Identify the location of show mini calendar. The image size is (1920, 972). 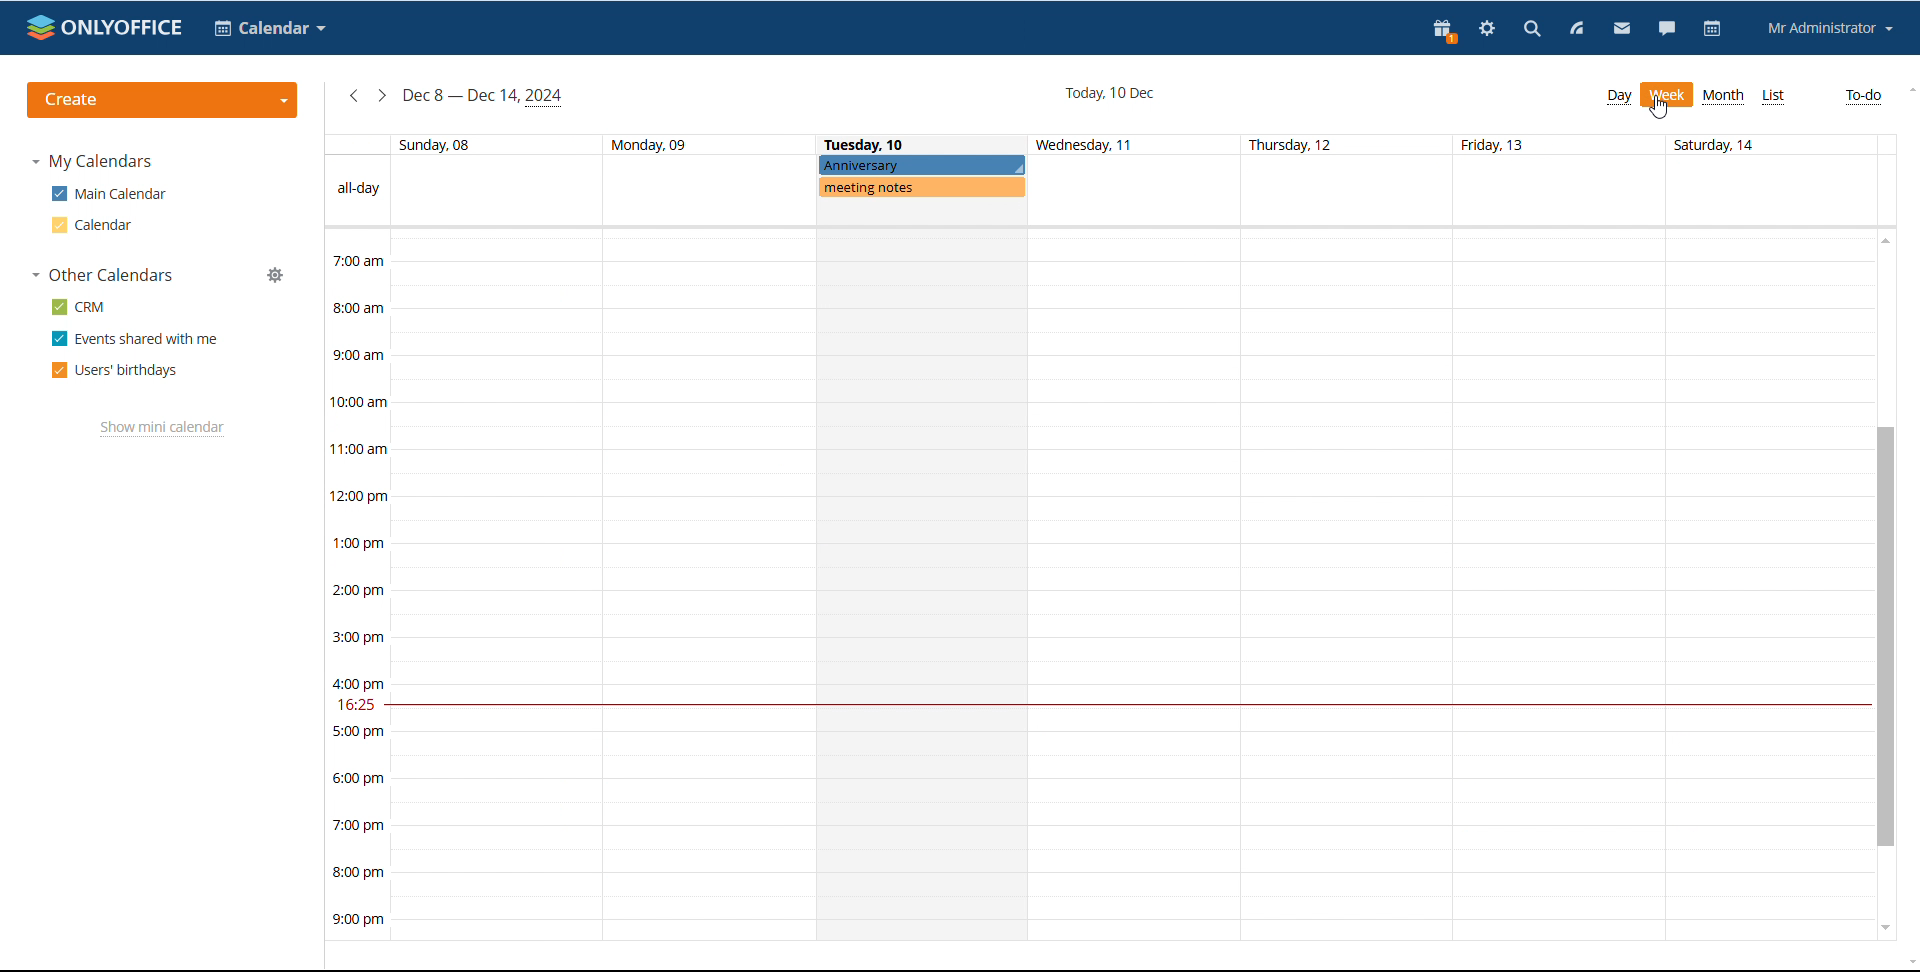
(163, 429).